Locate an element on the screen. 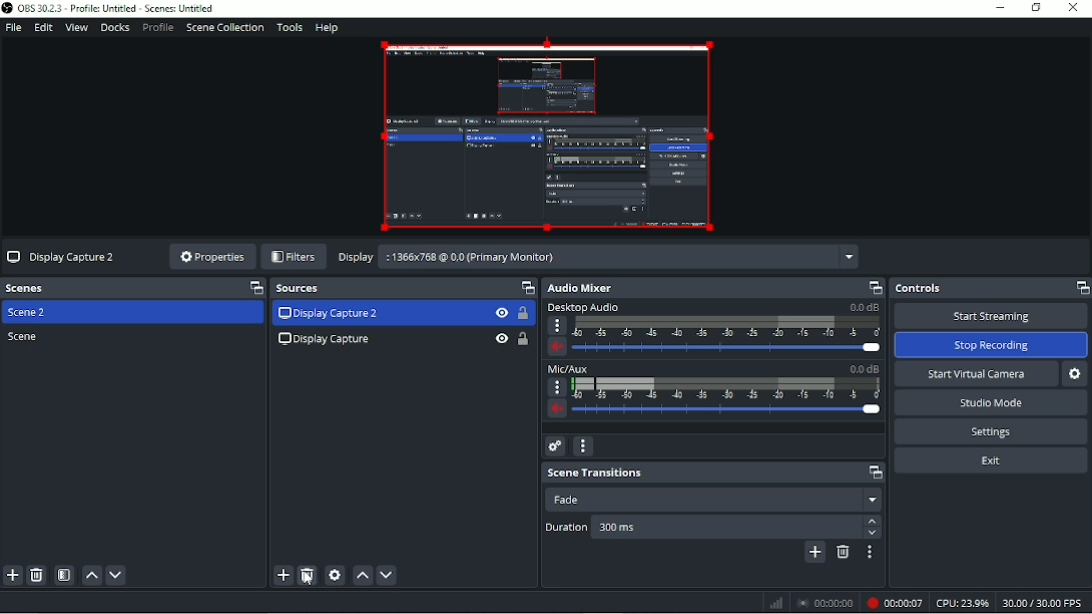 This screenshot has height=614, width=1092. Recording is located at coordinates (893, 603).